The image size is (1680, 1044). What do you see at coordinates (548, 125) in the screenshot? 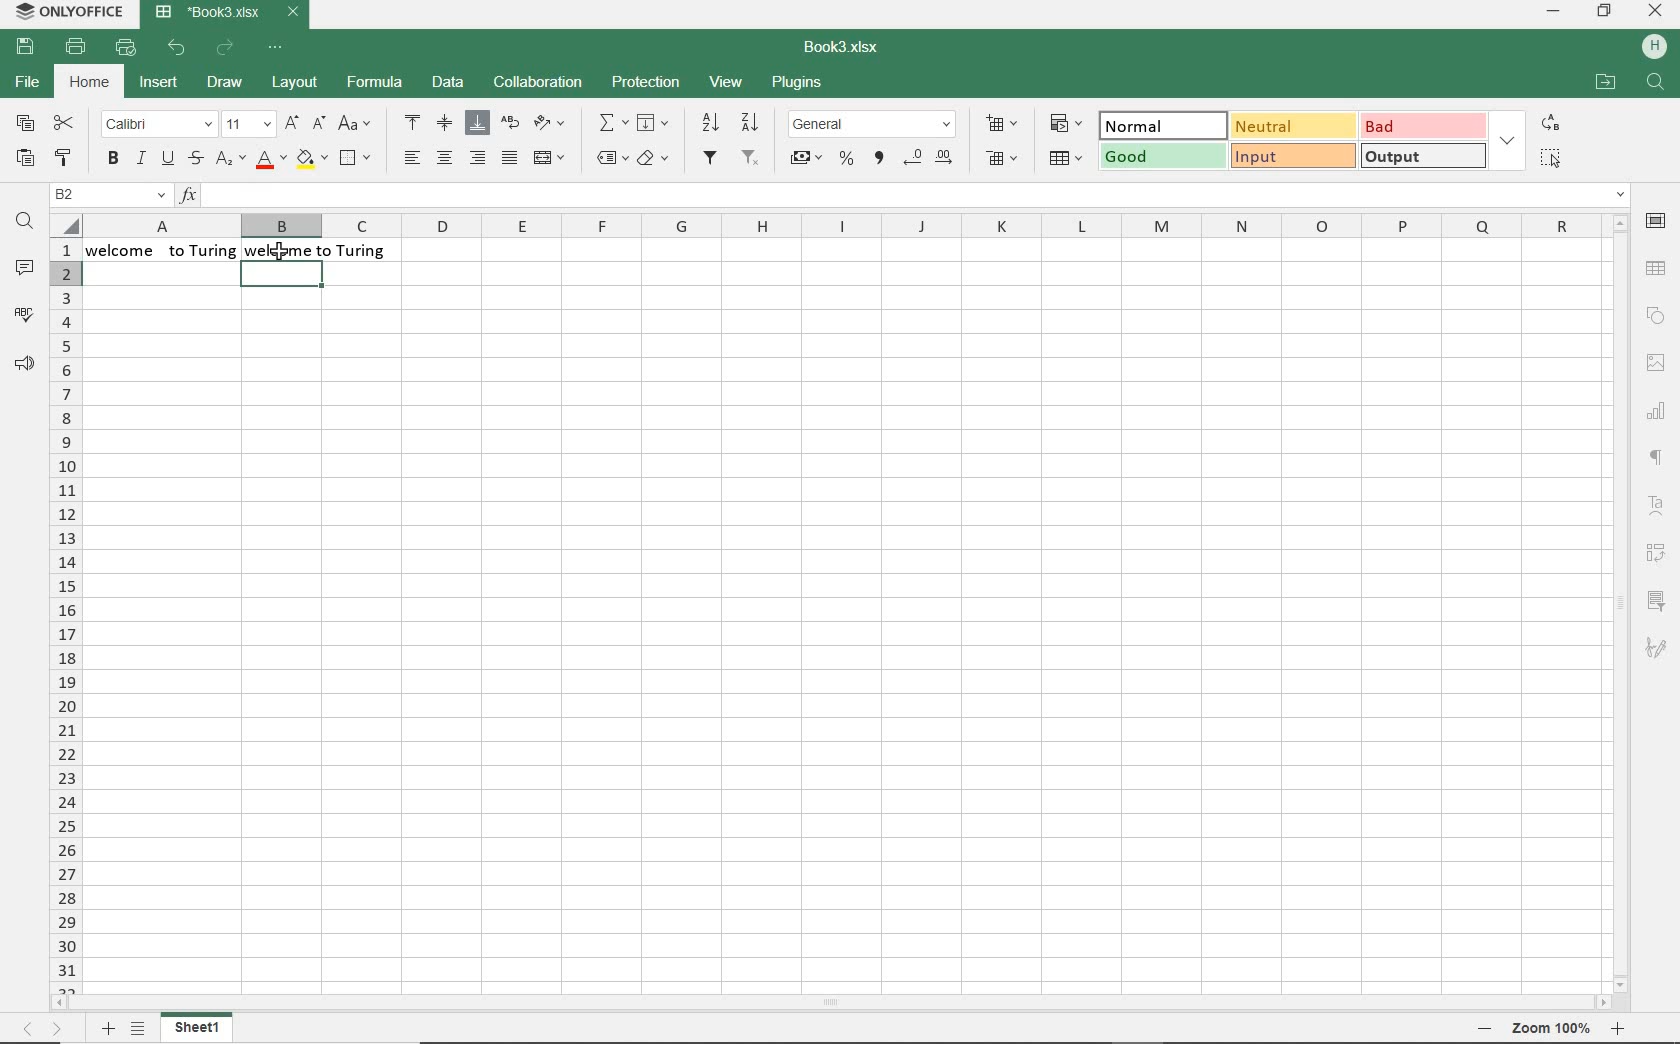
I see `orientation` at bounding box center [548, 125].